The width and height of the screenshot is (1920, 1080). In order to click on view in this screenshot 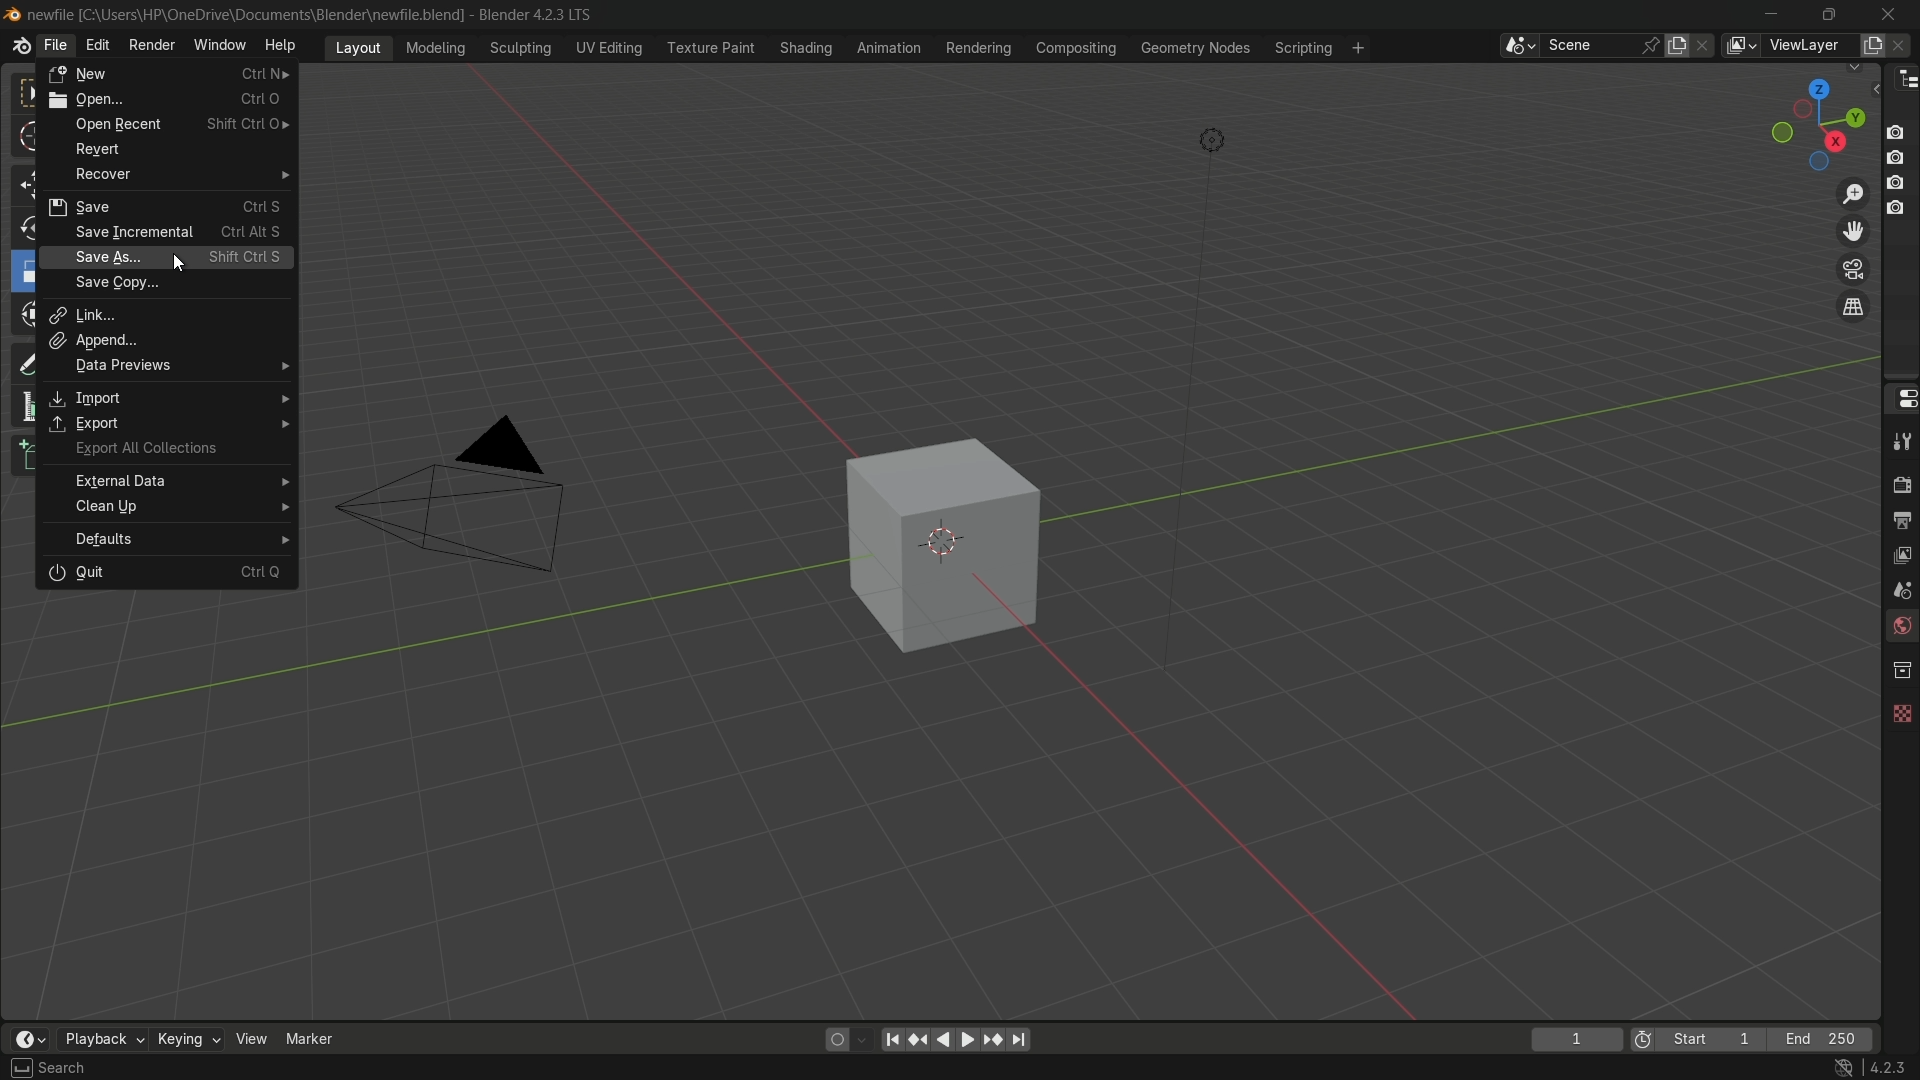, I will do `click(252, 1038)`.